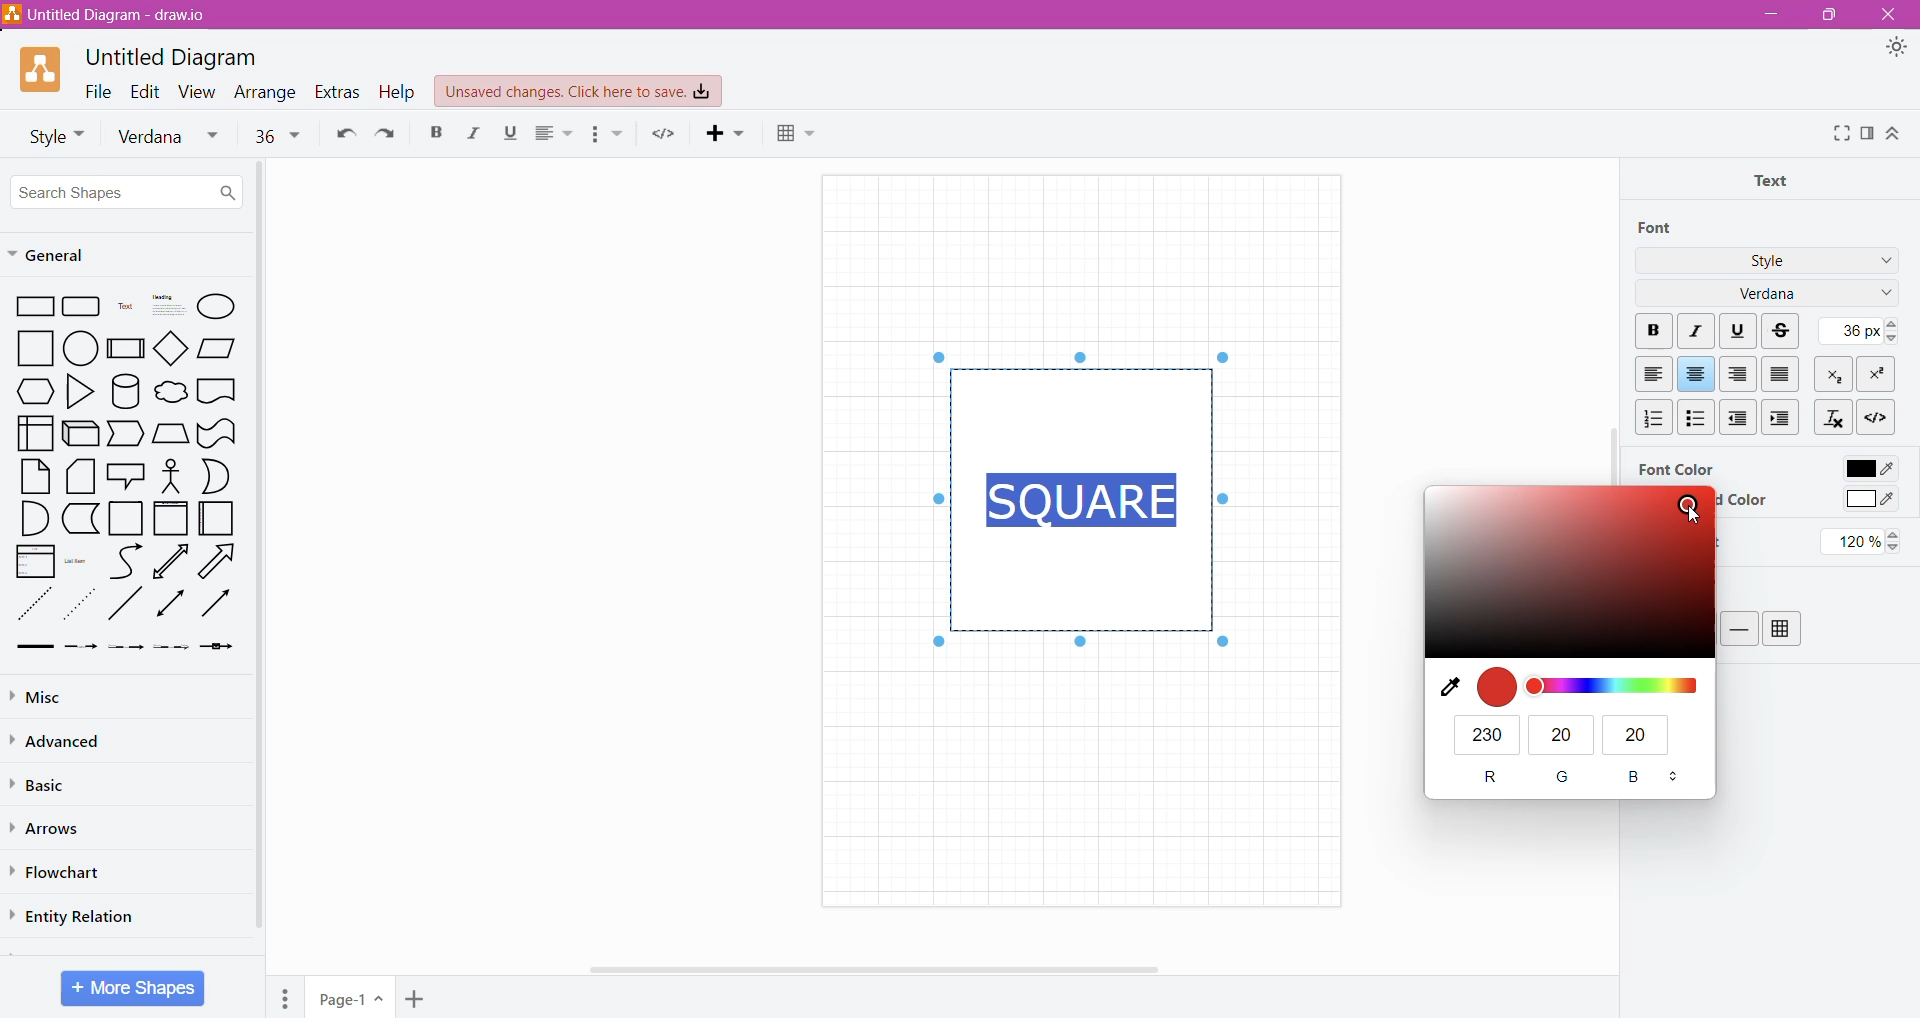 This screenshot has width=1920, height=1018. I want to click on Fullscreen, so click(1840, 134).